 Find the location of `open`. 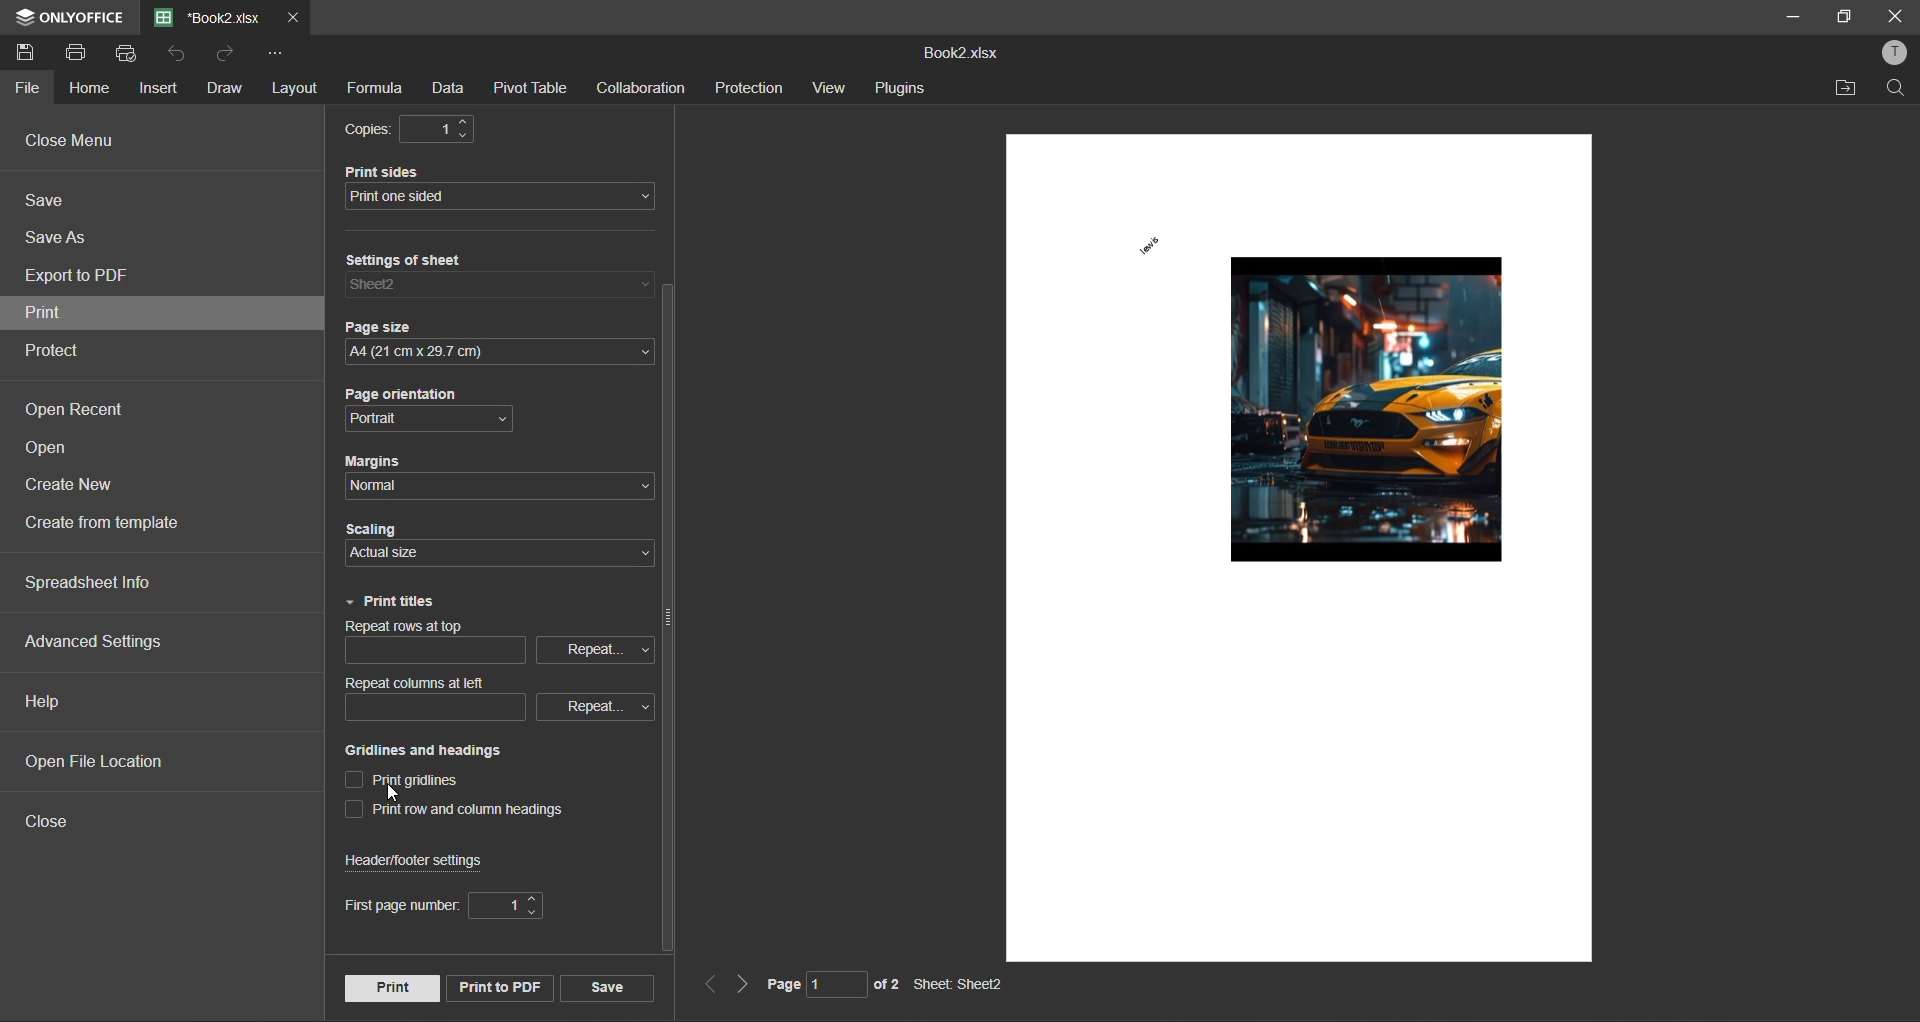

open is located at coordinates (53, 450).